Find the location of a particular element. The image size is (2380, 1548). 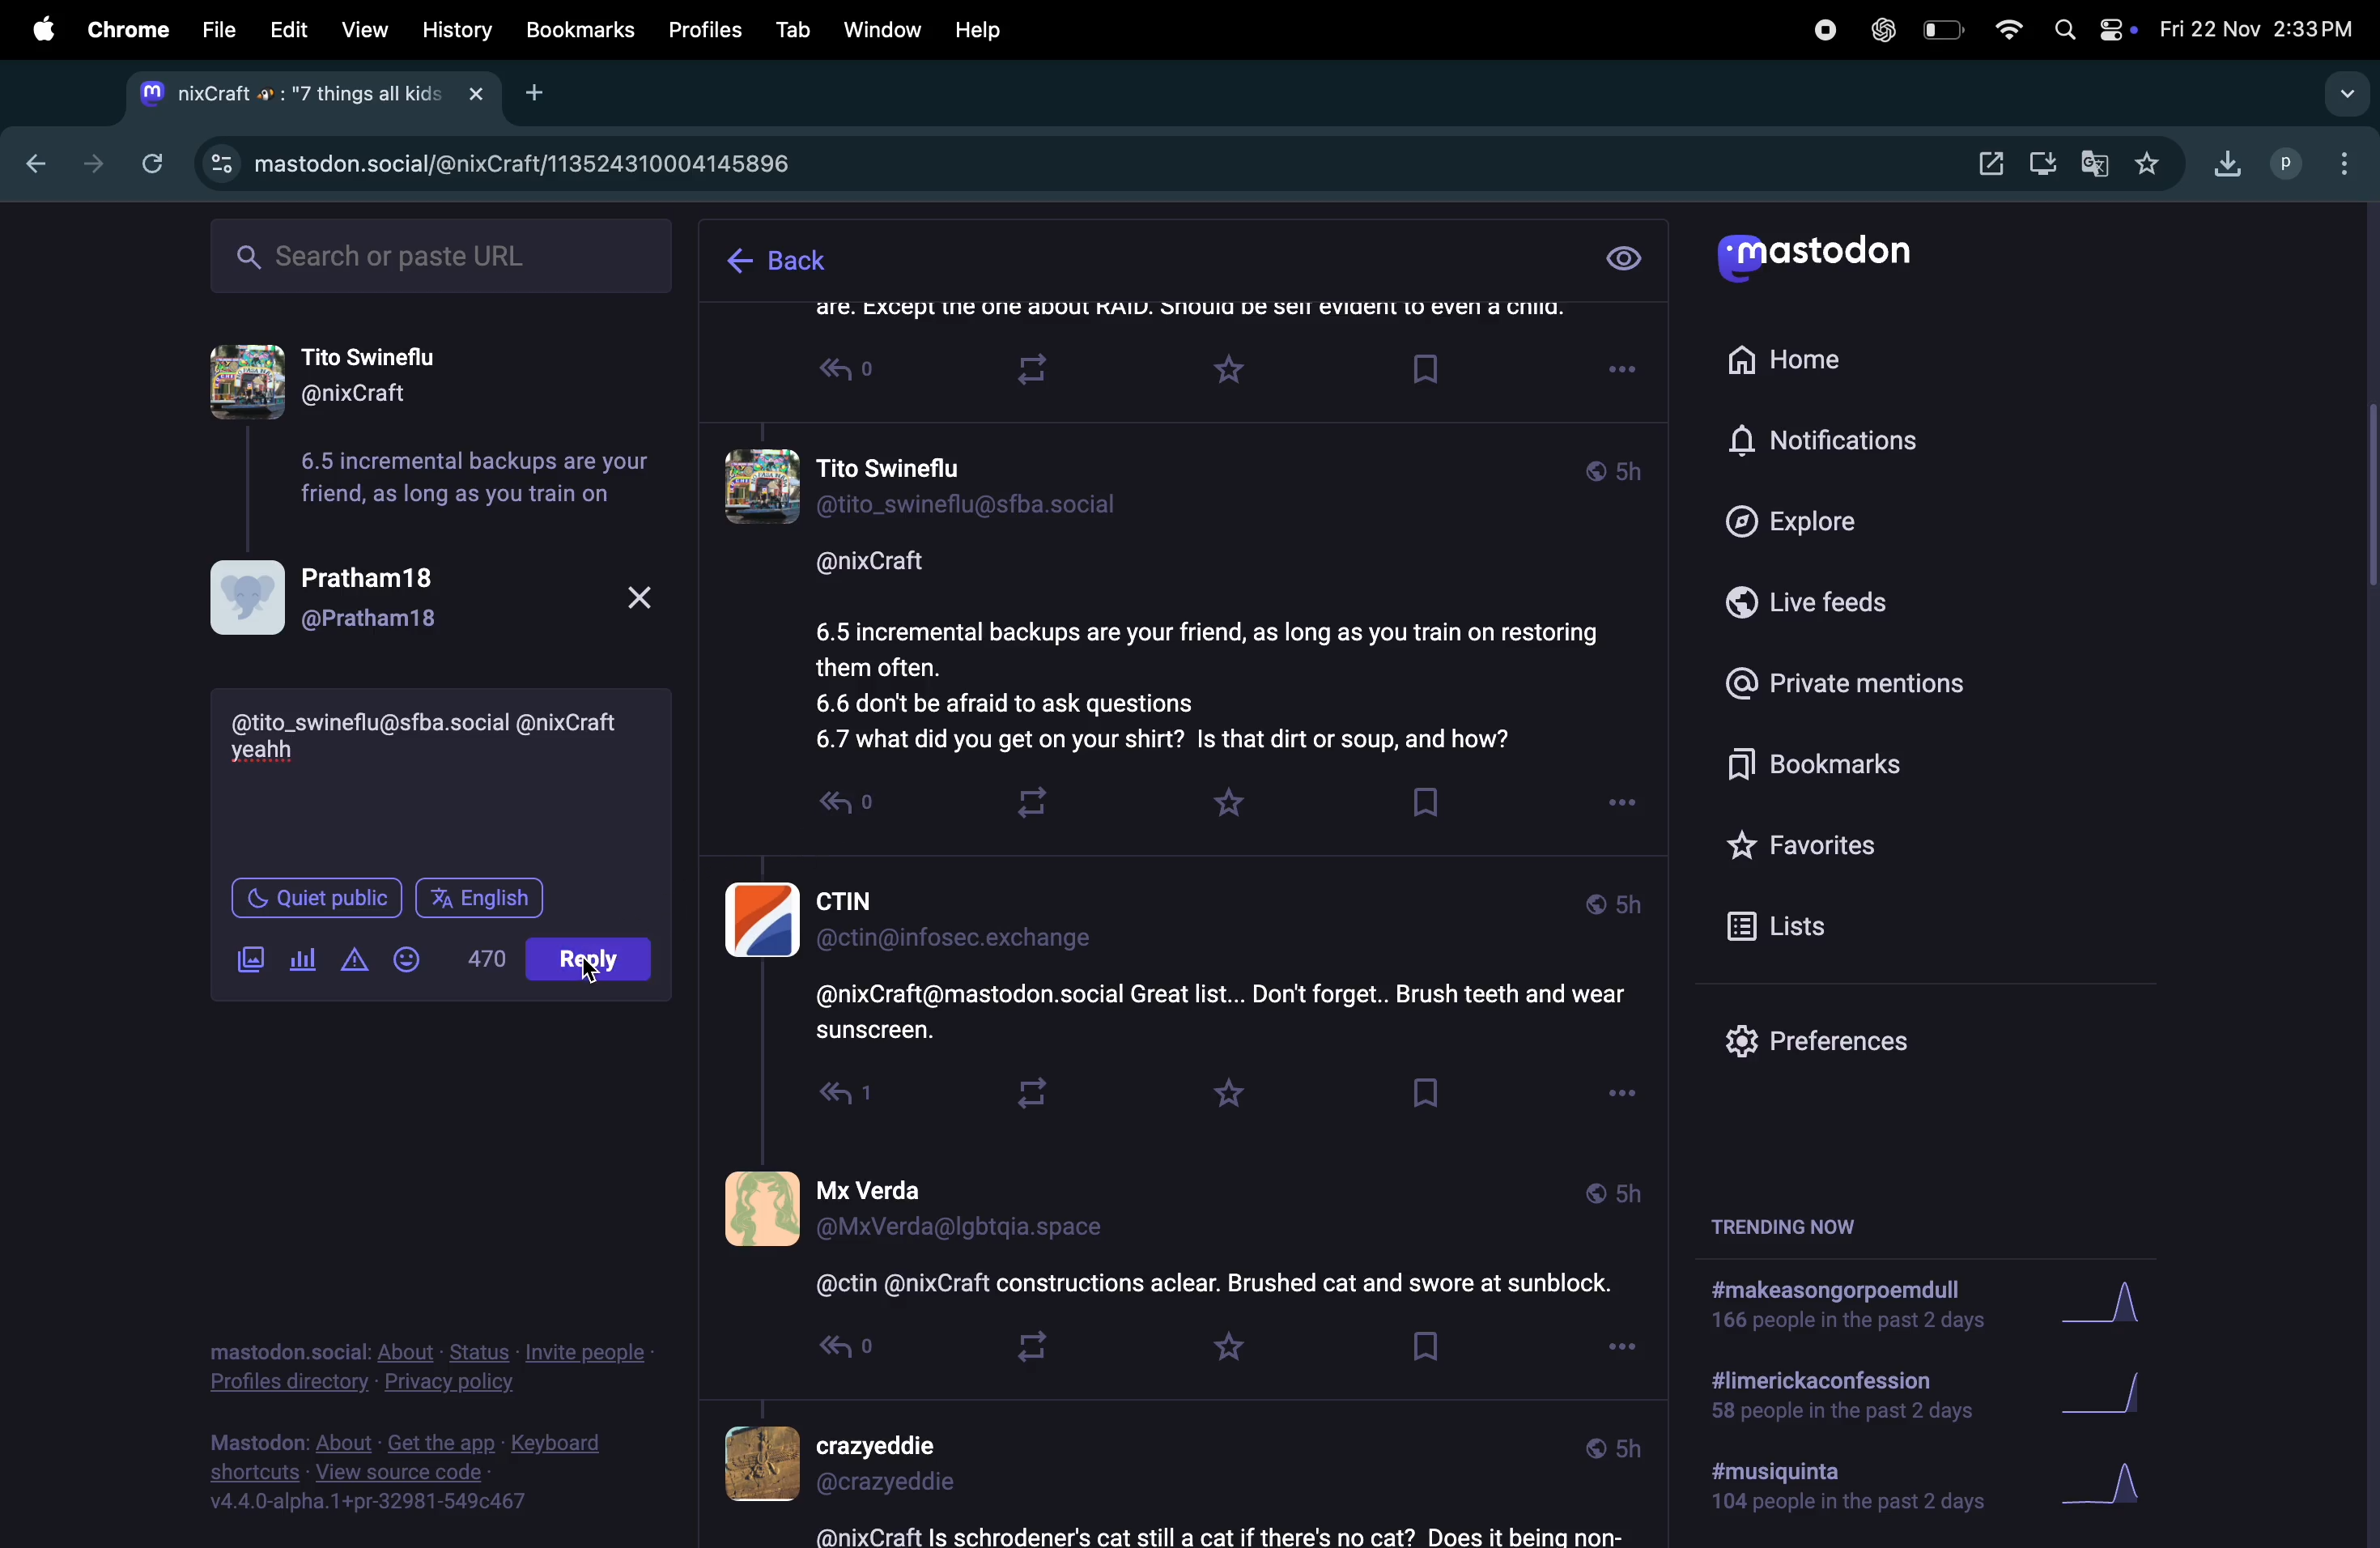

#limerickaconfession
58 people in the past 2 days is located at coordinates (1835, 1398).